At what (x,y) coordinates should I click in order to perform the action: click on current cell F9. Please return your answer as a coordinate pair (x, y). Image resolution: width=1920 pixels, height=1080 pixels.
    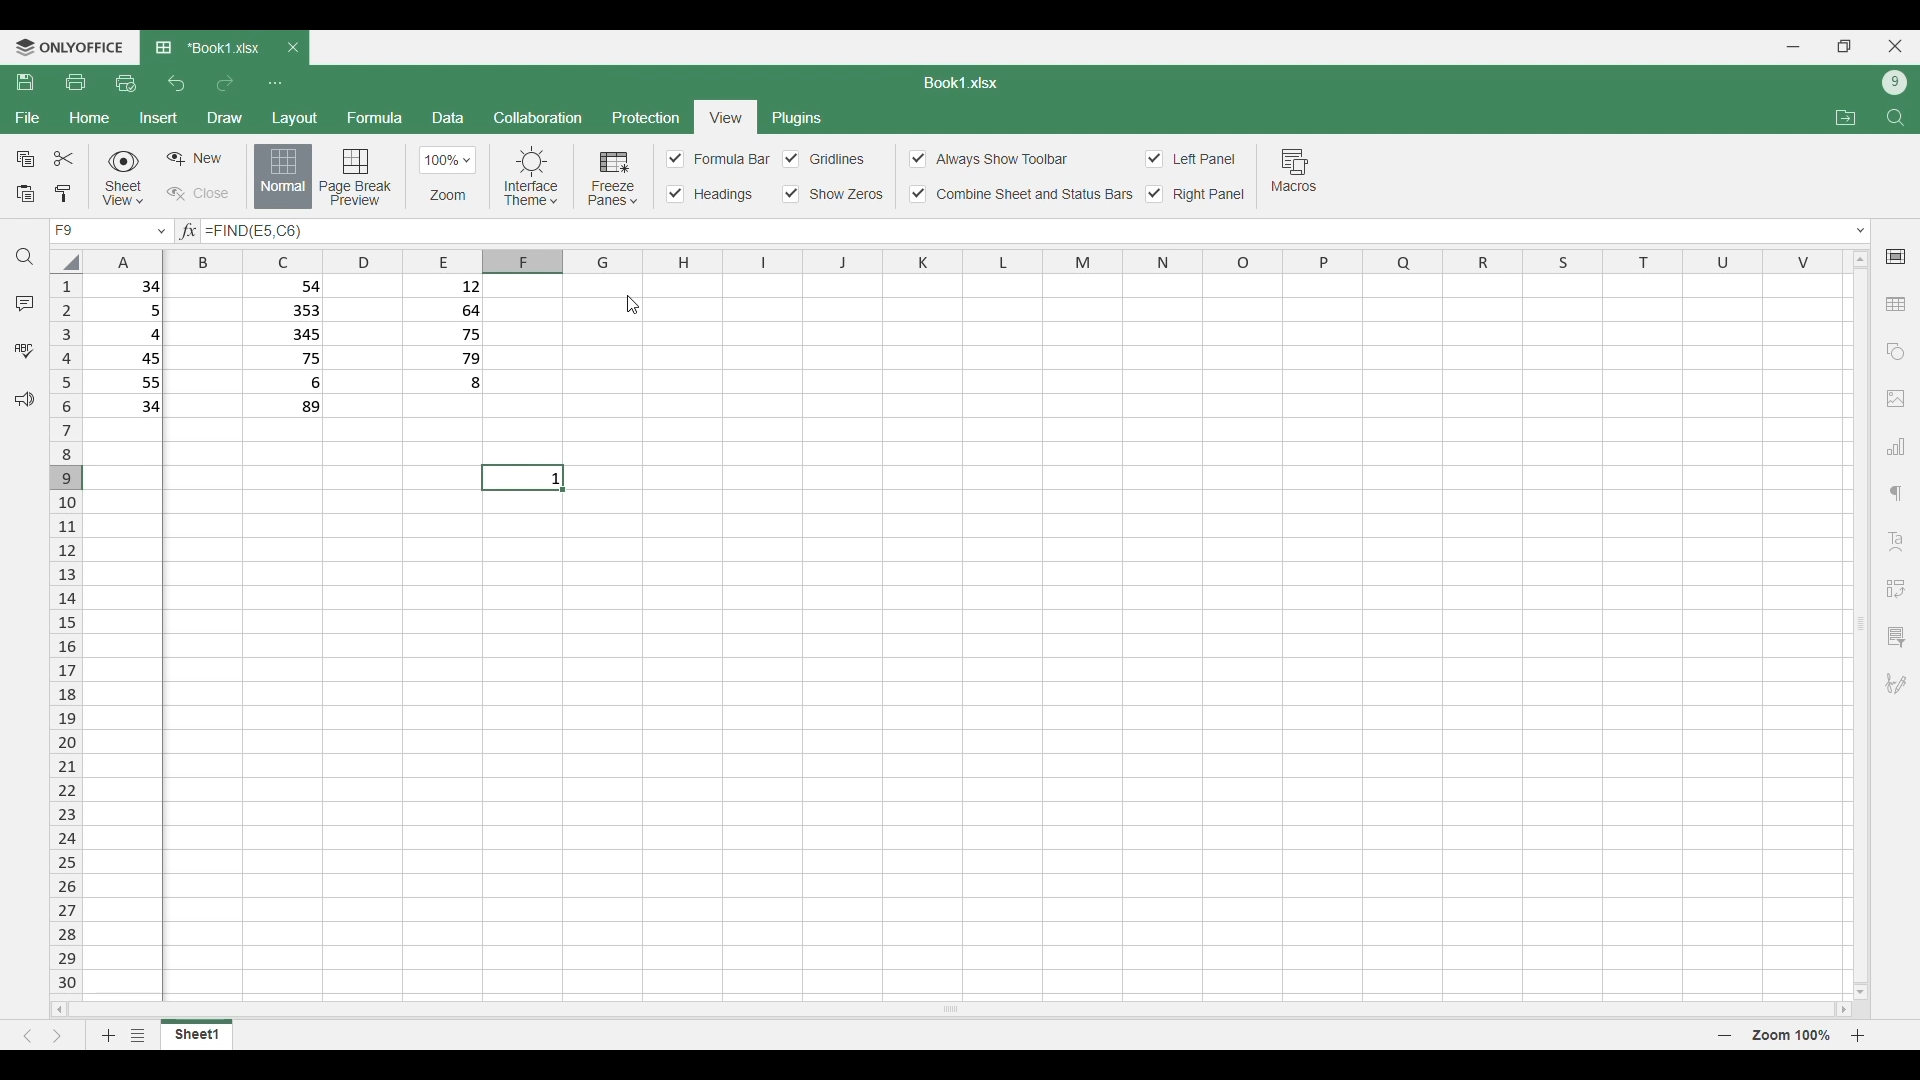
    Looking at the image, I should click on (113, 231).